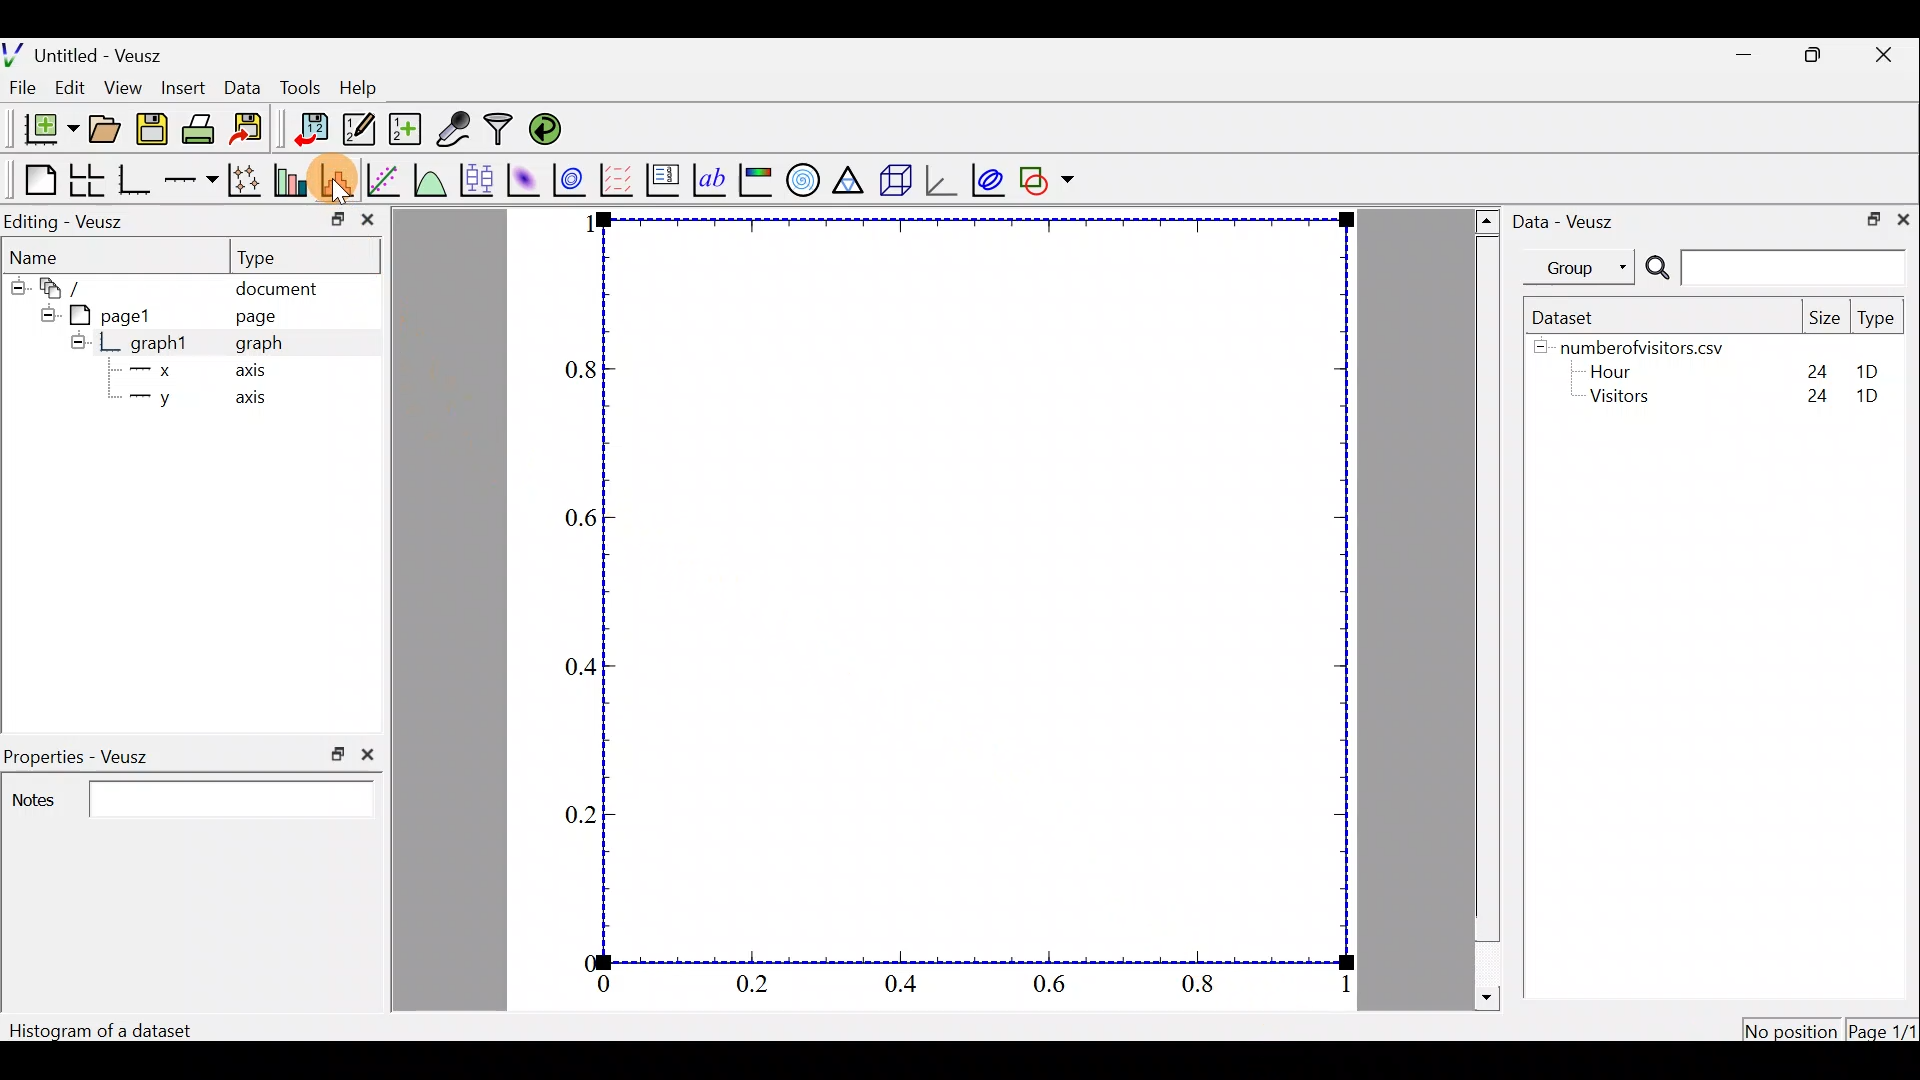 This screenshot has width=1920, height=1080. Describe the element at coordinates (1342, 985) in the screenshot. I see `1` at that location.